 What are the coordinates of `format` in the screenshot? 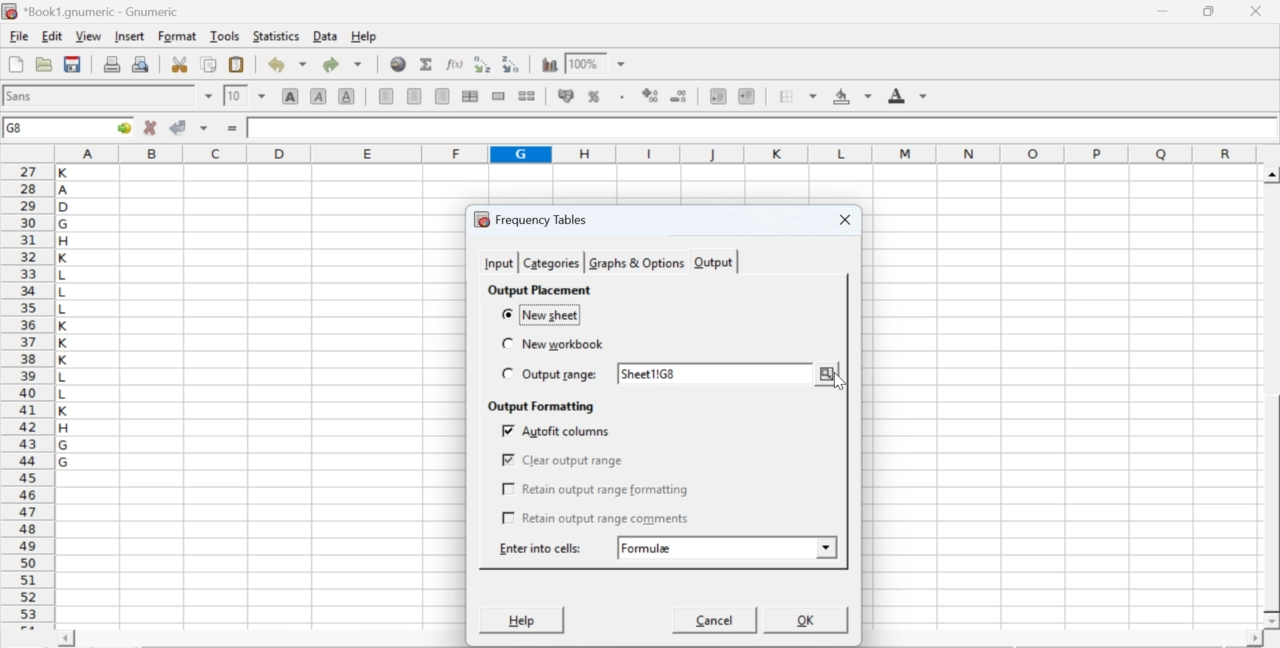 It's located at (178, 36).